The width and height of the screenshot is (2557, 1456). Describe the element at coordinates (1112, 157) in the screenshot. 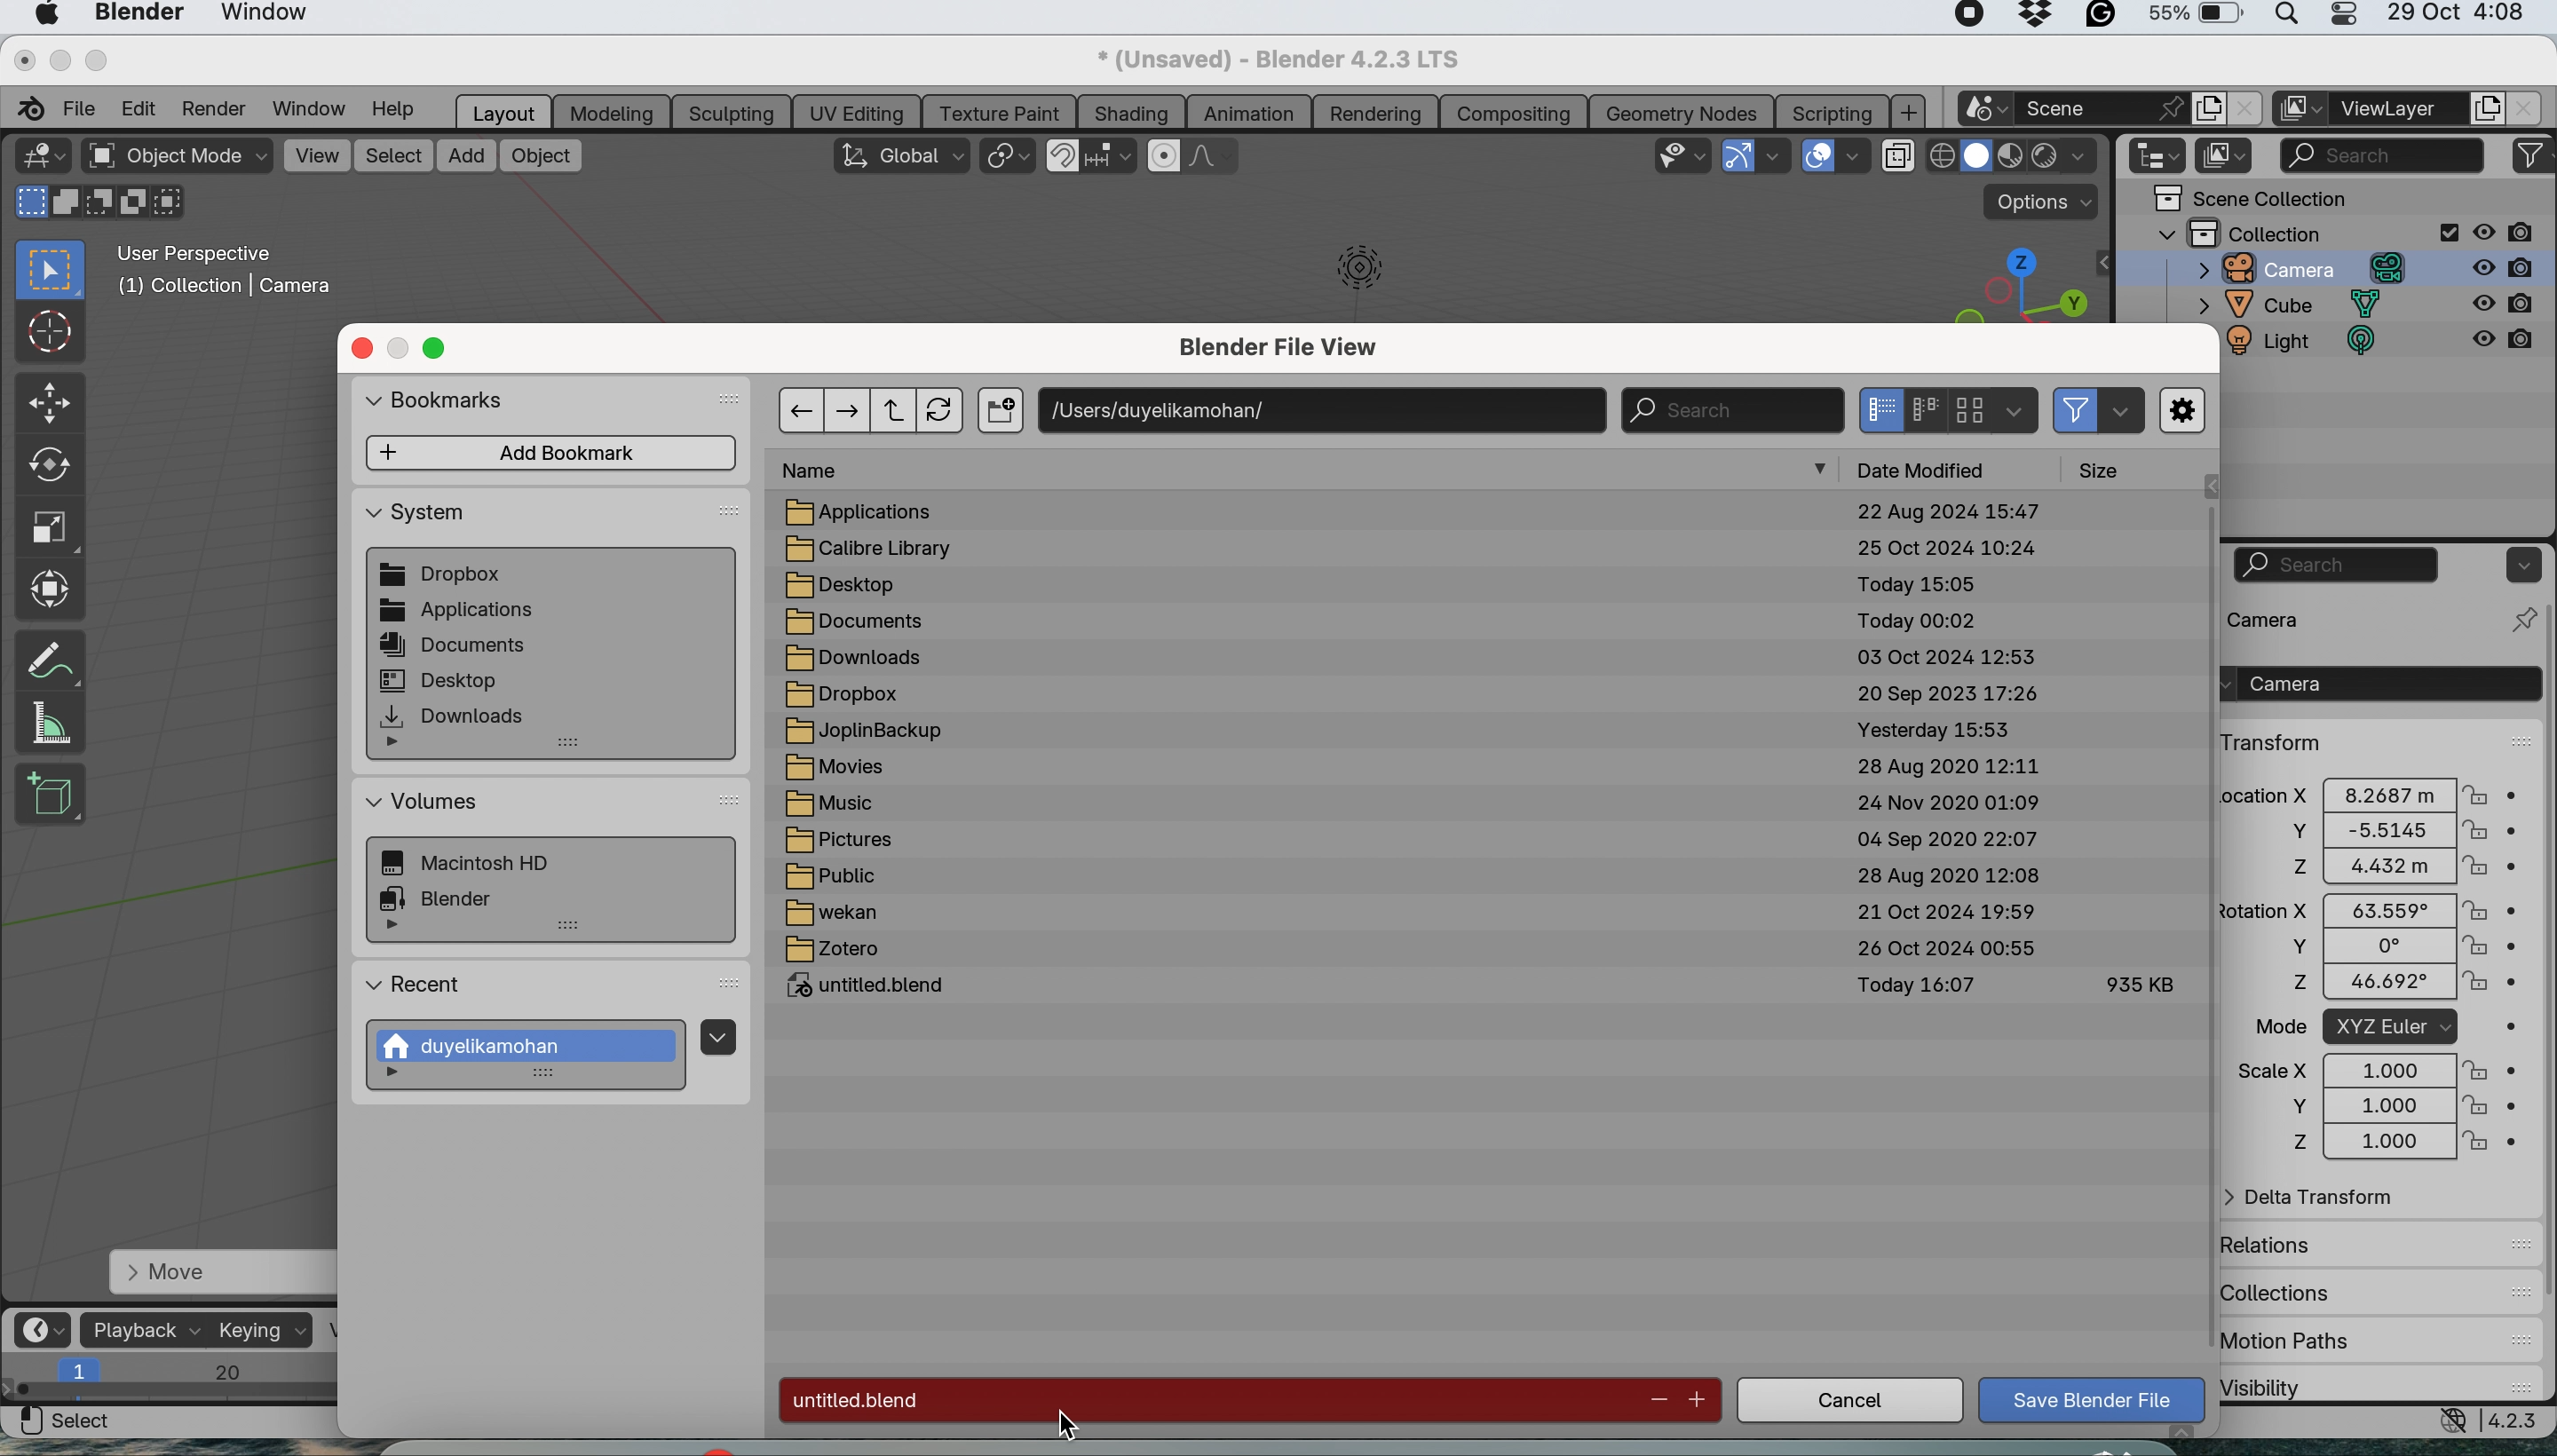

I see `snapping` at that location.